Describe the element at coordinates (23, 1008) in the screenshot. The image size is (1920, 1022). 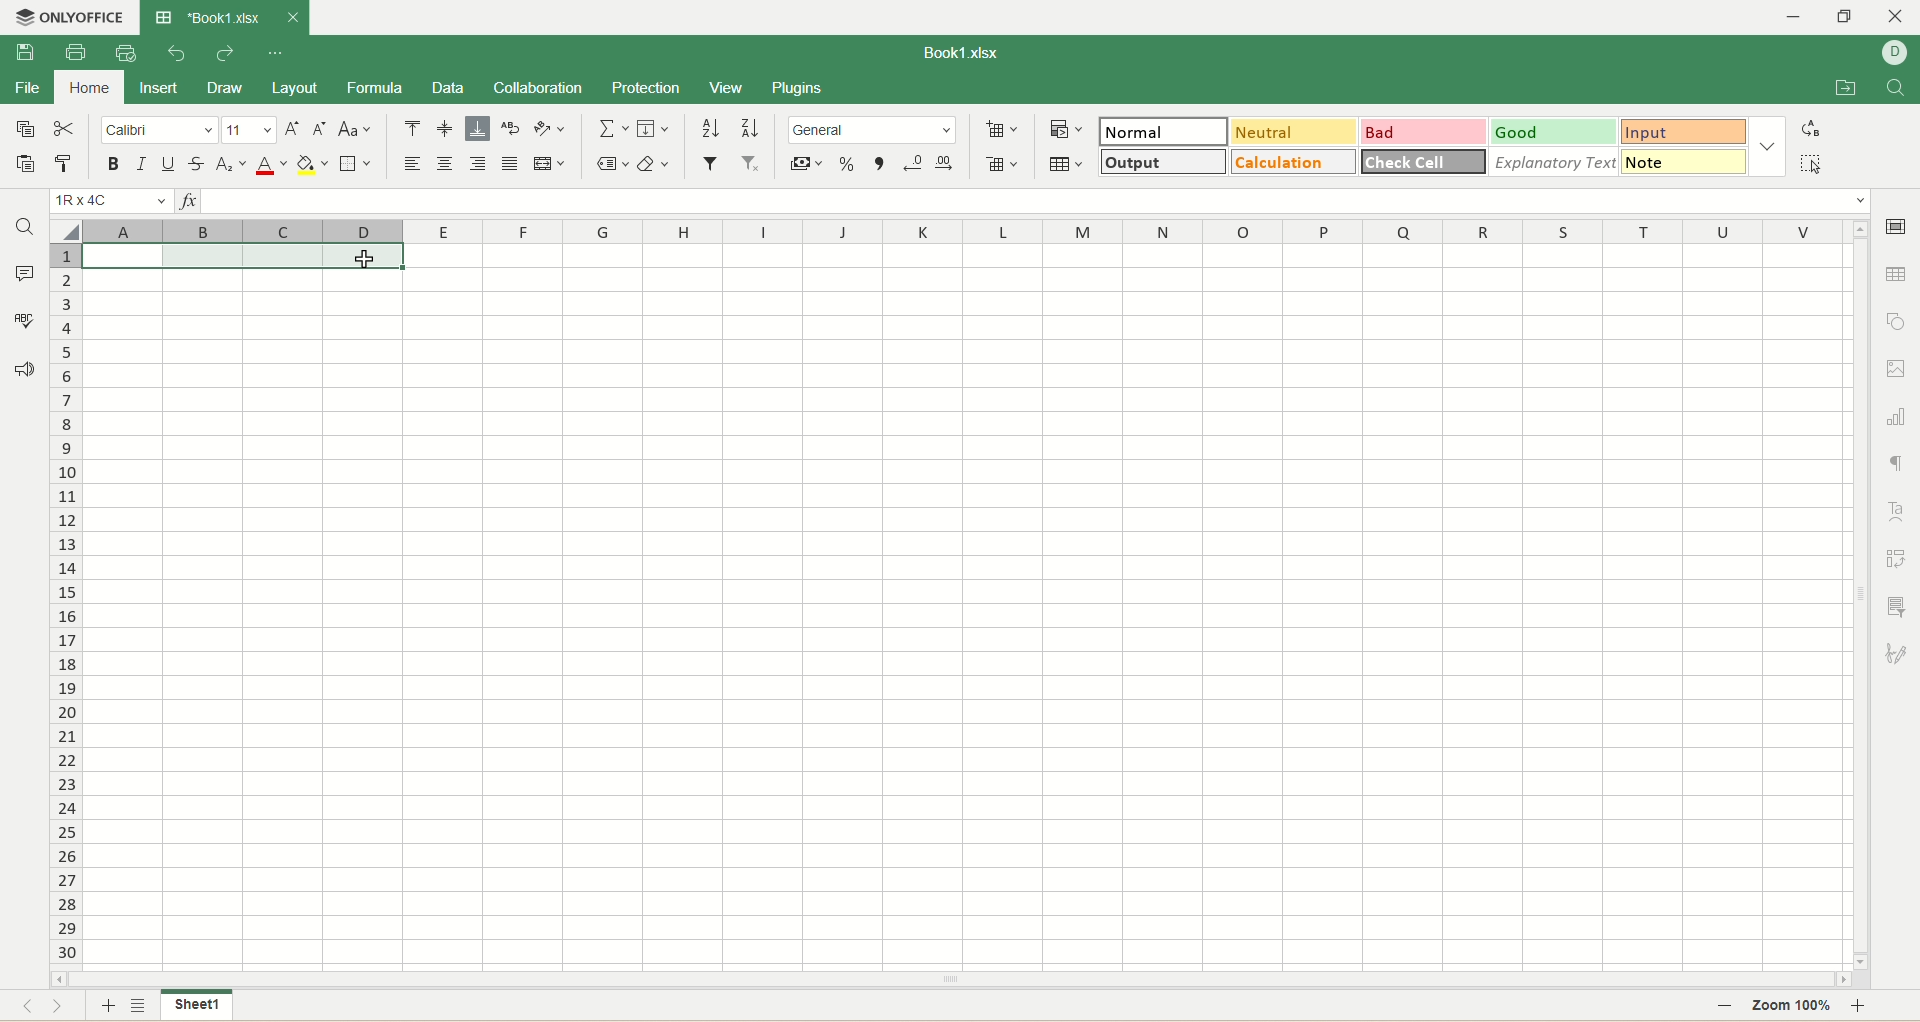
I see `previous` at that location.